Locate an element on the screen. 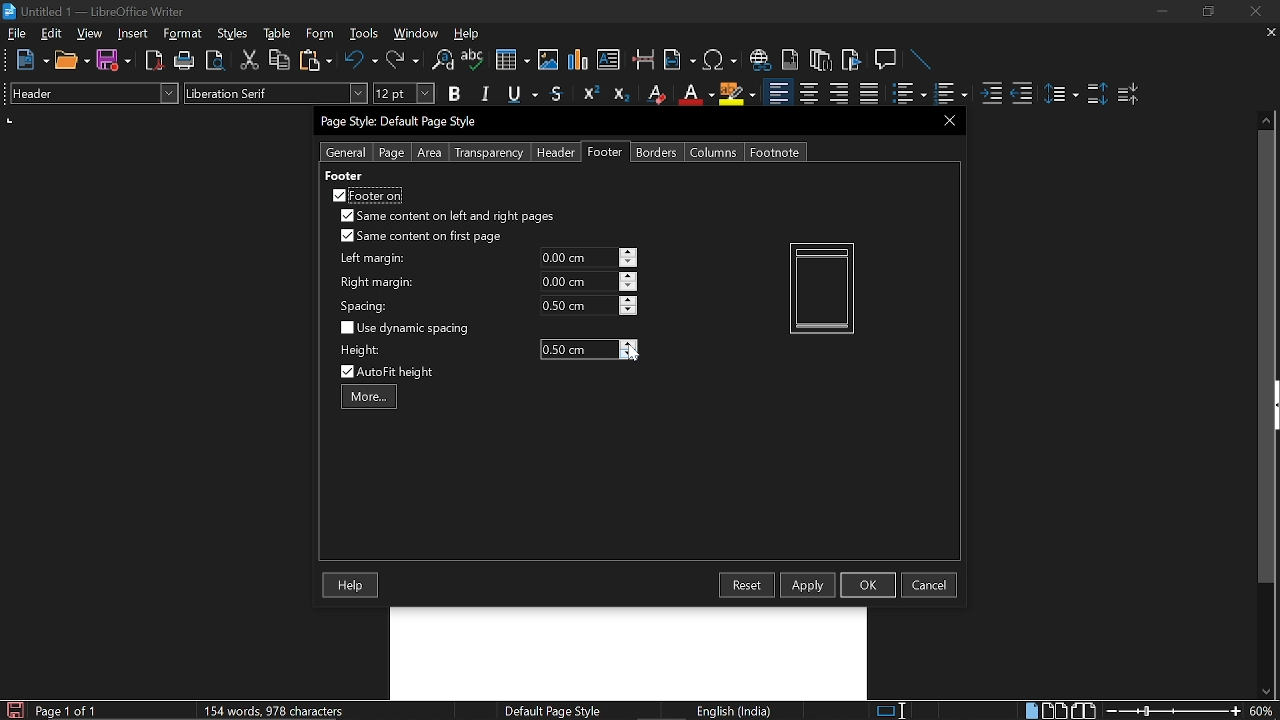 This screenshot has width=1280, height=720. Copy is located at coordinates (278, 60).